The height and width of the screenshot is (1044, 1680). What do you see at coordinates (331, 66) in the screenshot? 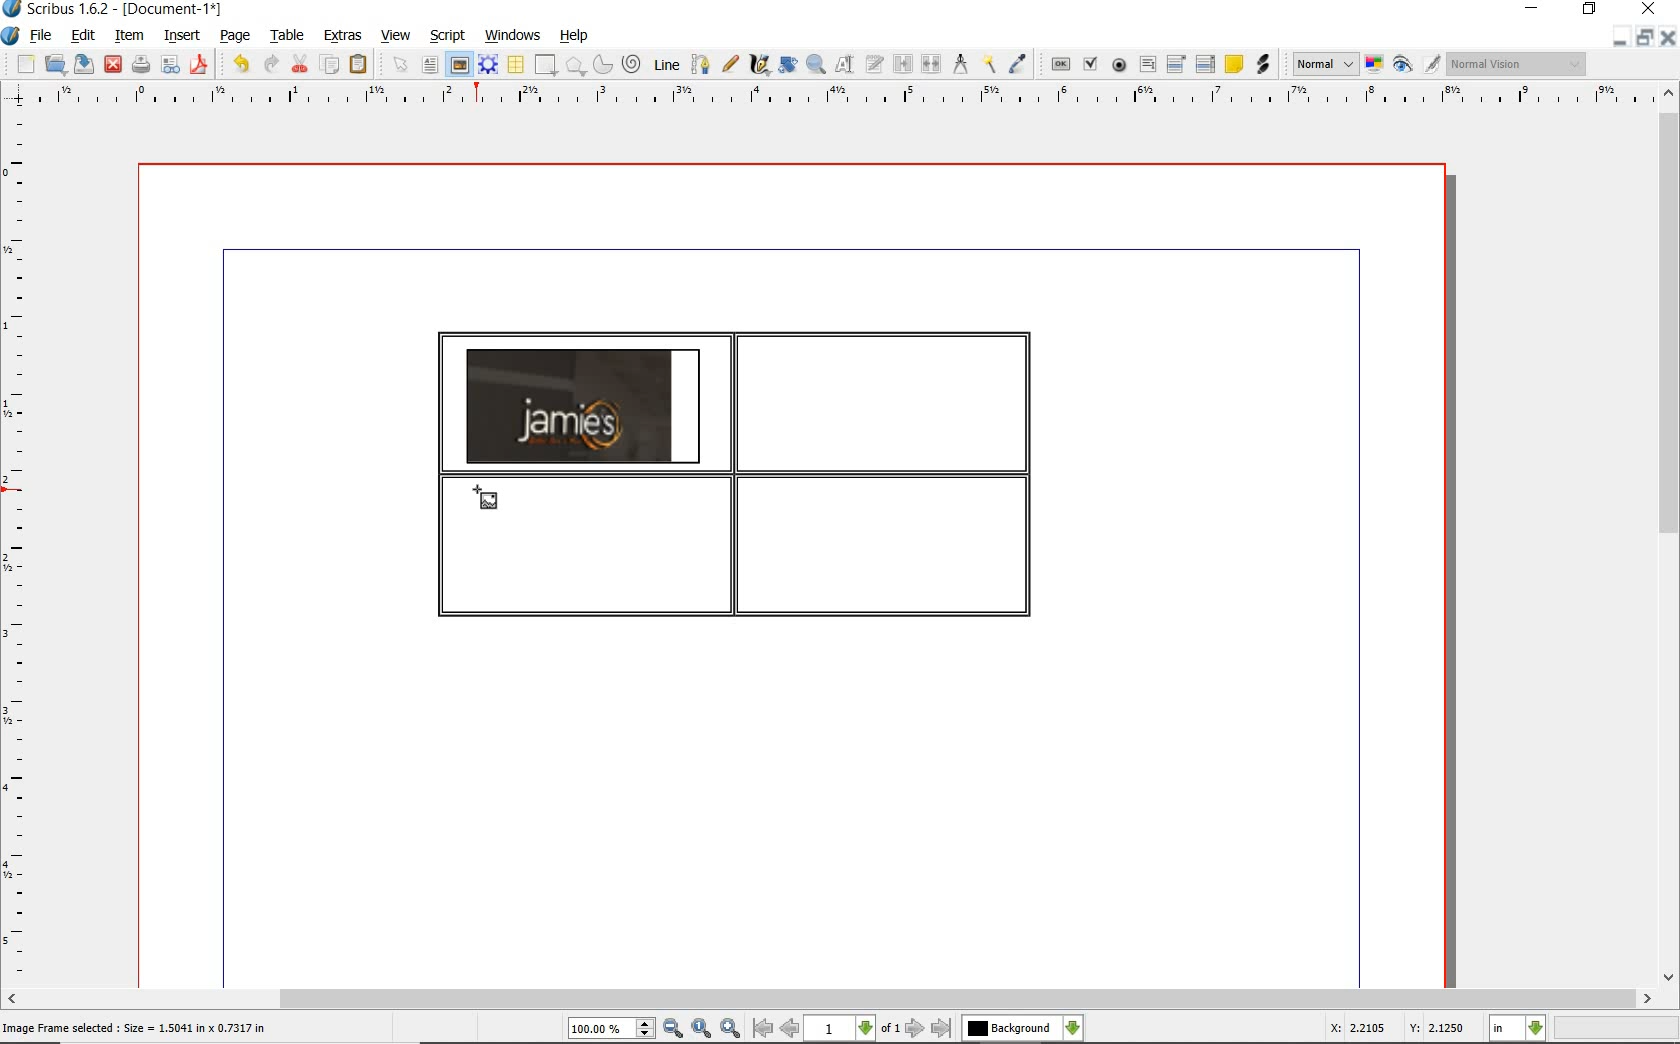
I see `copy` at bounding box center [331, 66].